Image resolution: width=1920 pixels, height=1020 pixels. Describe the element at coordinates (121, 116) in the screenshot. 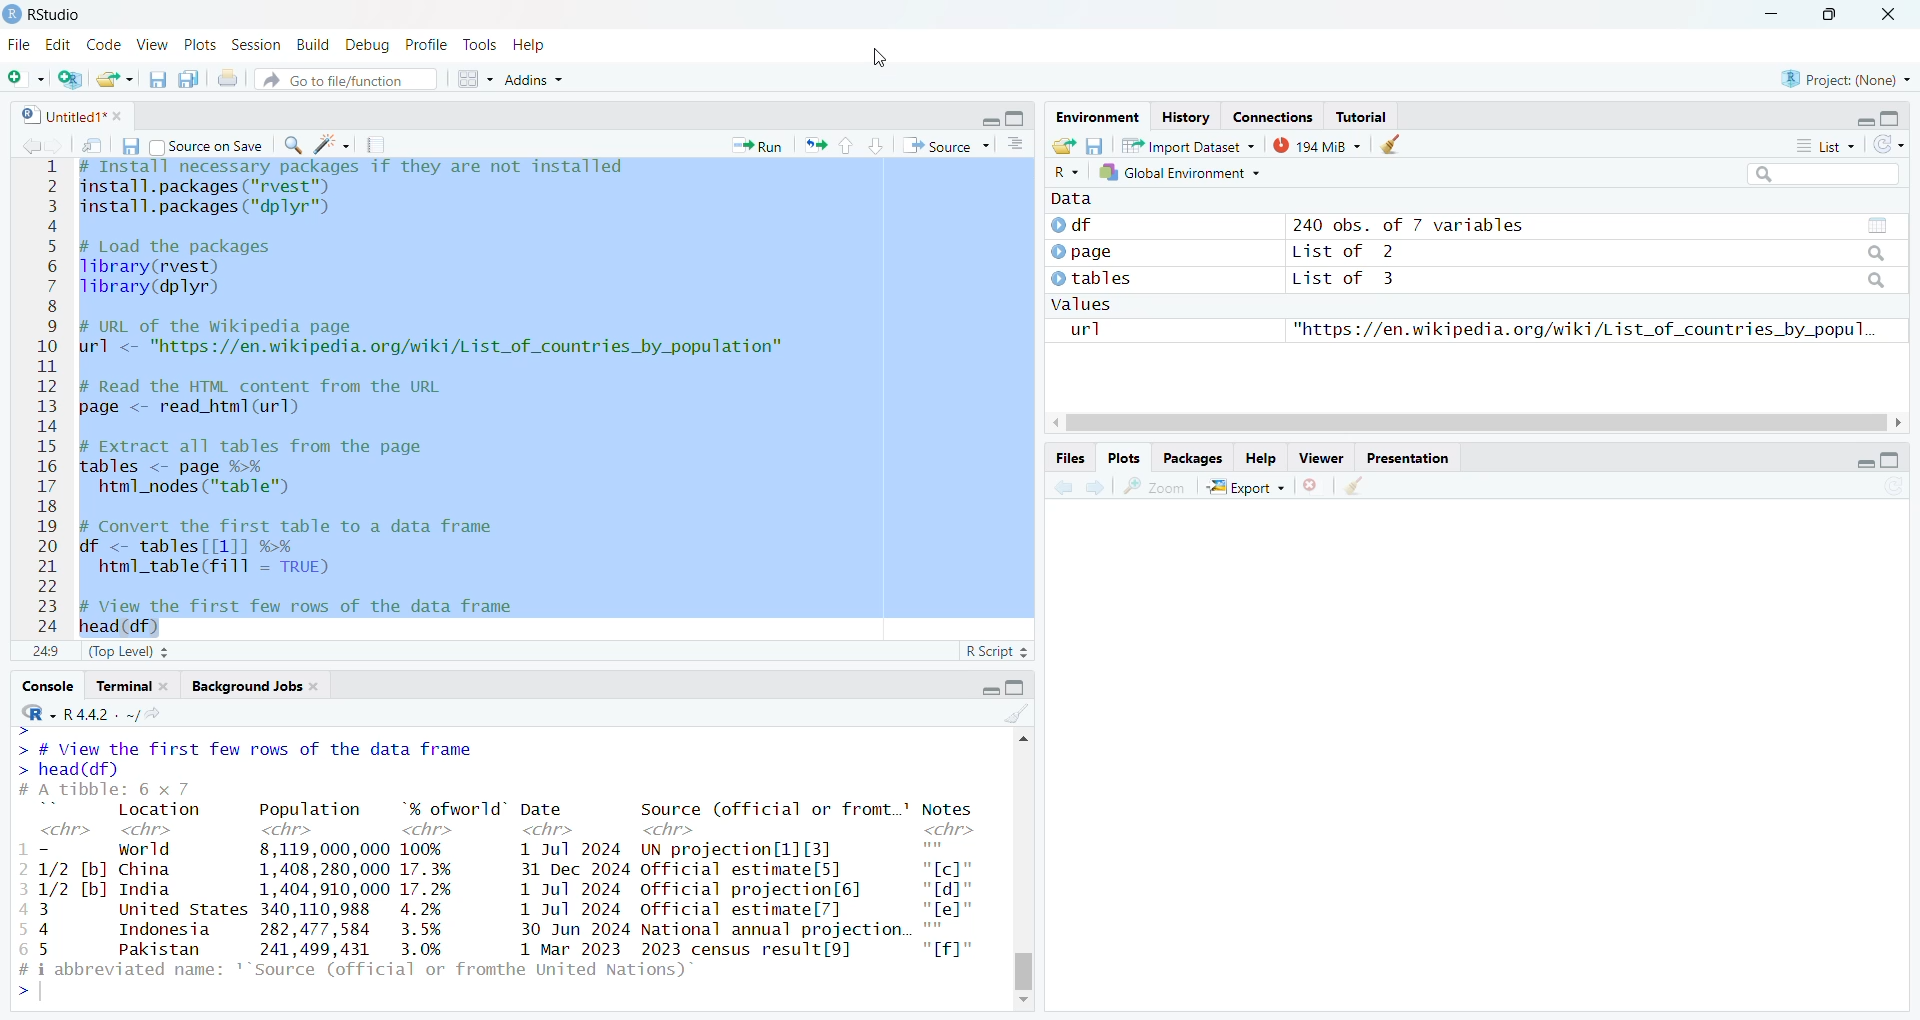

I see `close` at that location.